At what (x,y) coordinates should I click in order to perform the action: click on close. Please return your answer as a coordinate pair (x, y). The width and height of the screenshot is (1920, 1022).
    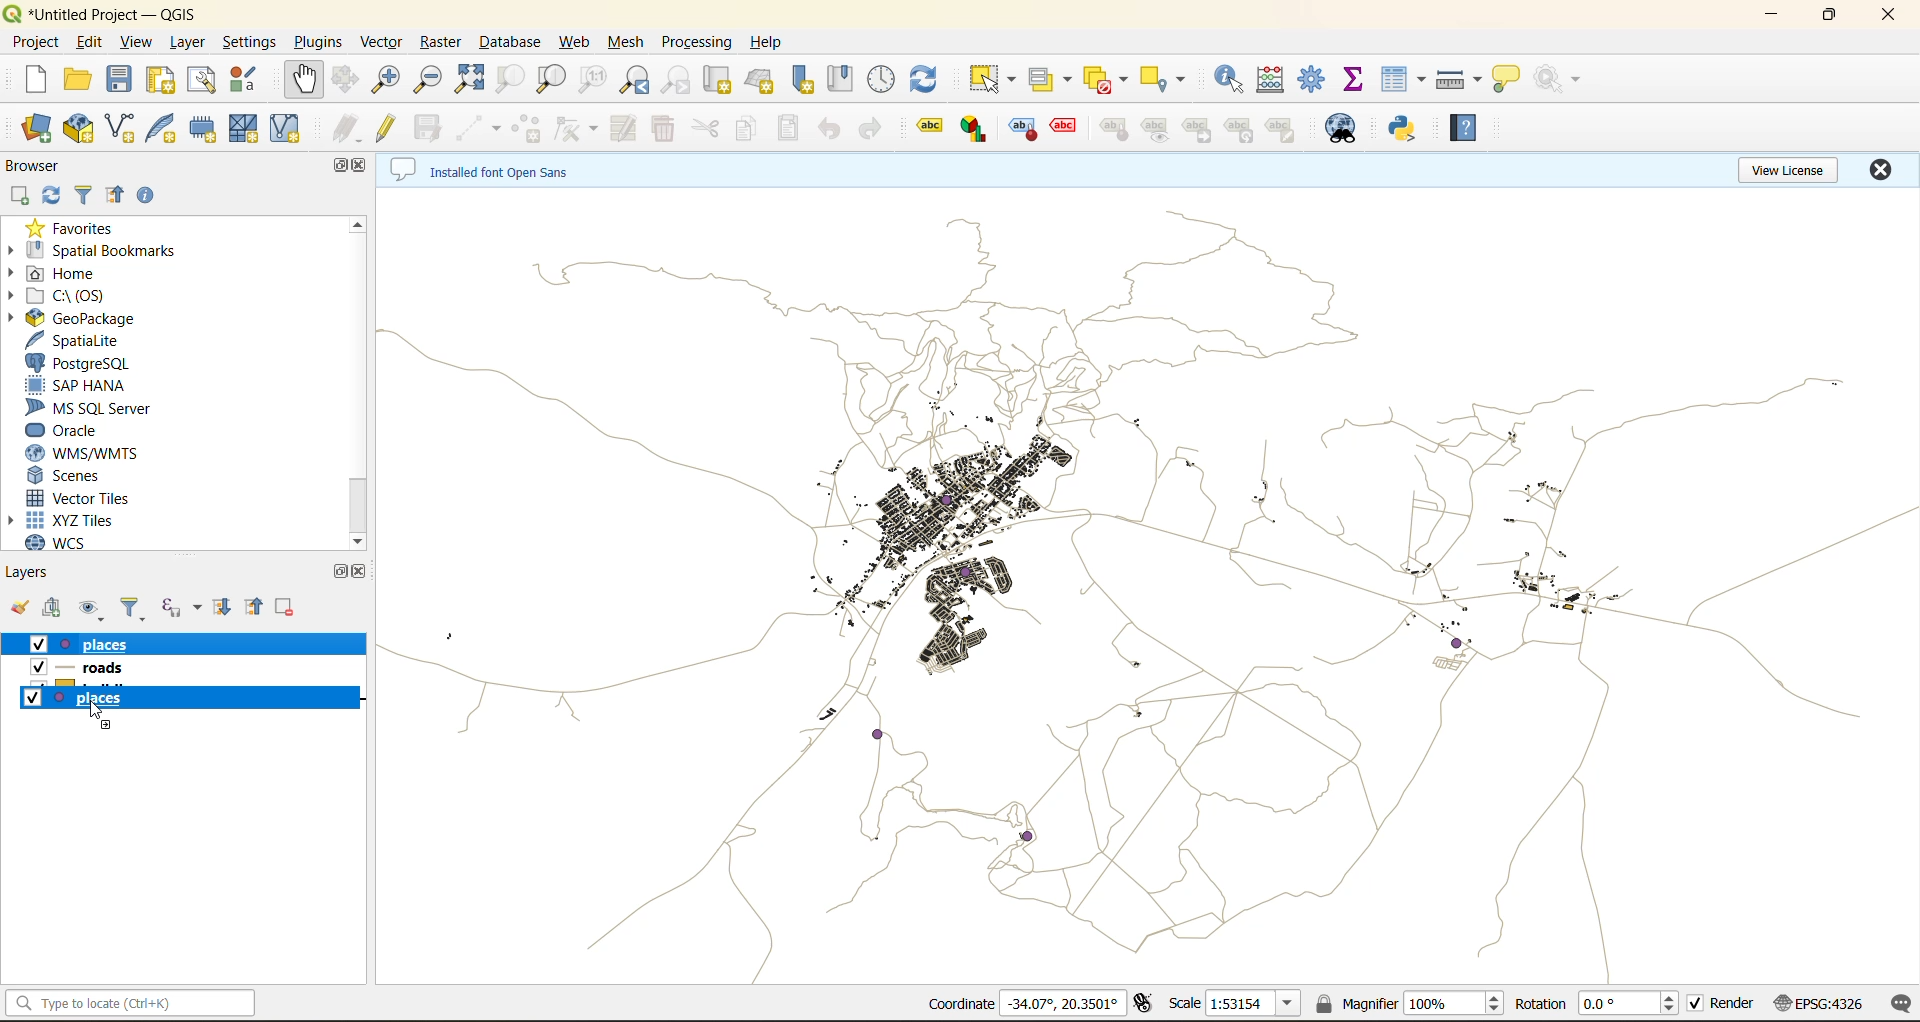
    Looking at the image, I should click on (360, 576).